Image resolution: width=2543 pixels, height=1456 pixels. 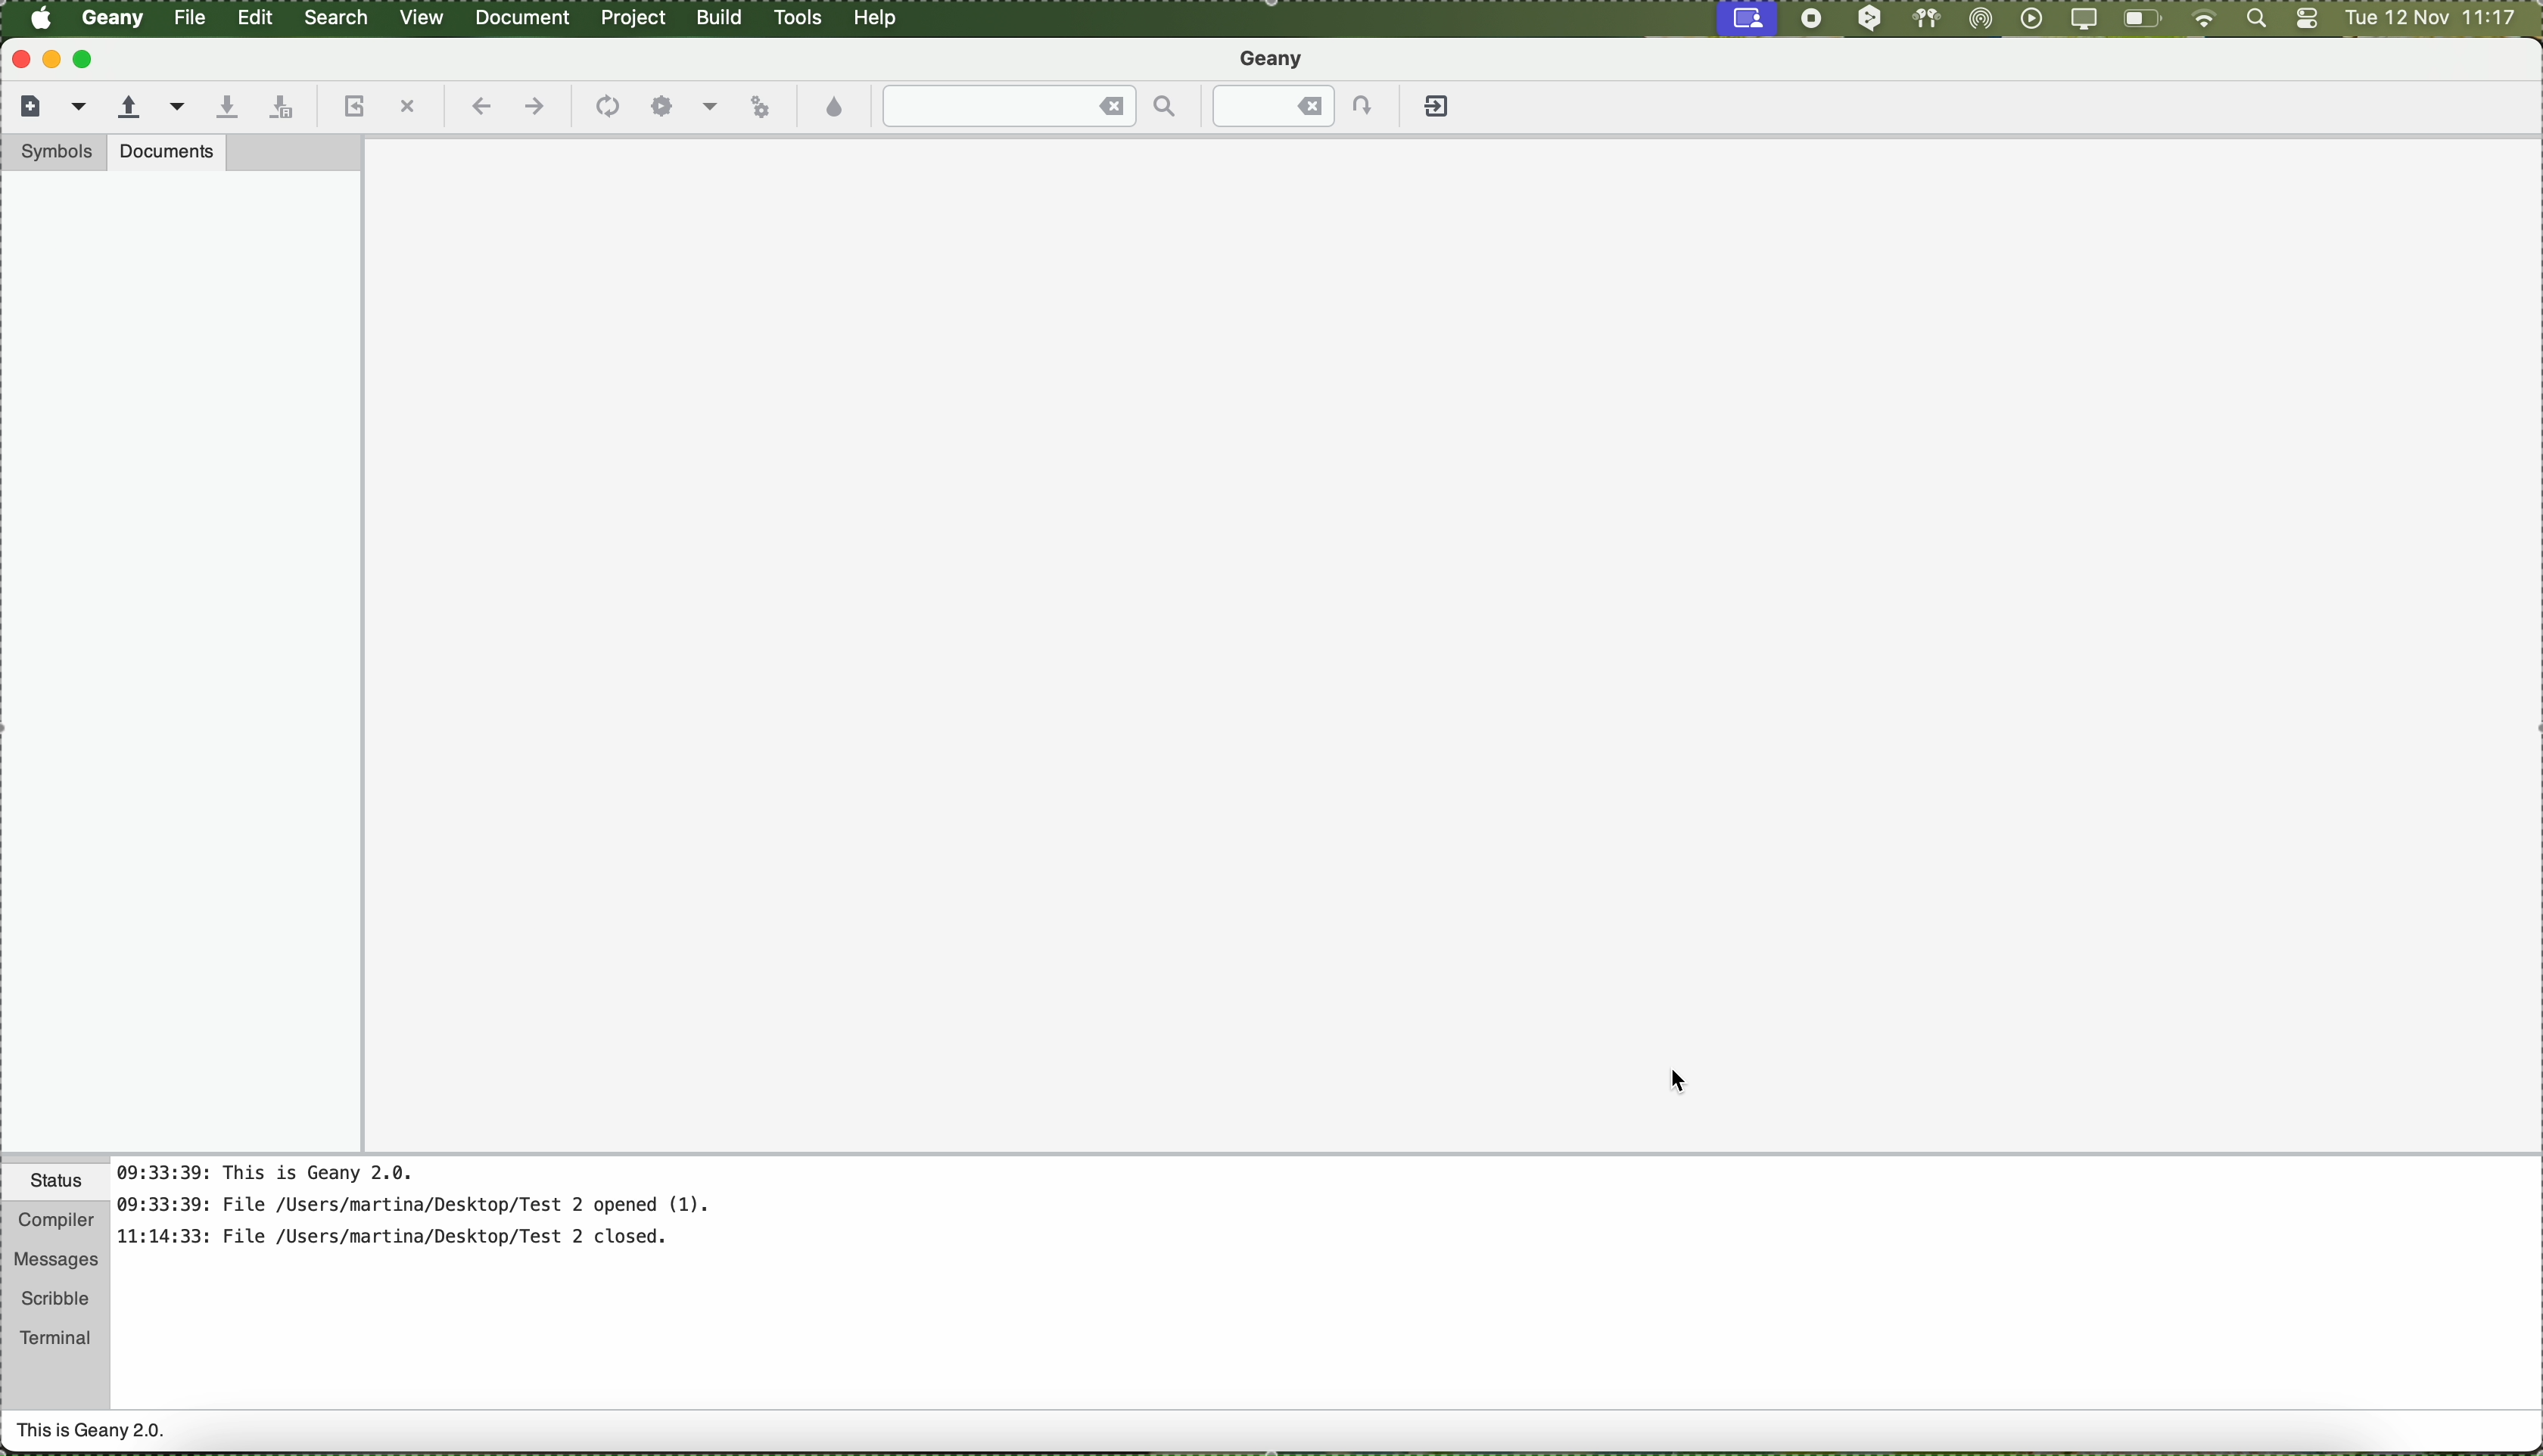 What do you see at coordinates (632, 18) in the screenshot?
I see `project` at bounding box center [632, 18].